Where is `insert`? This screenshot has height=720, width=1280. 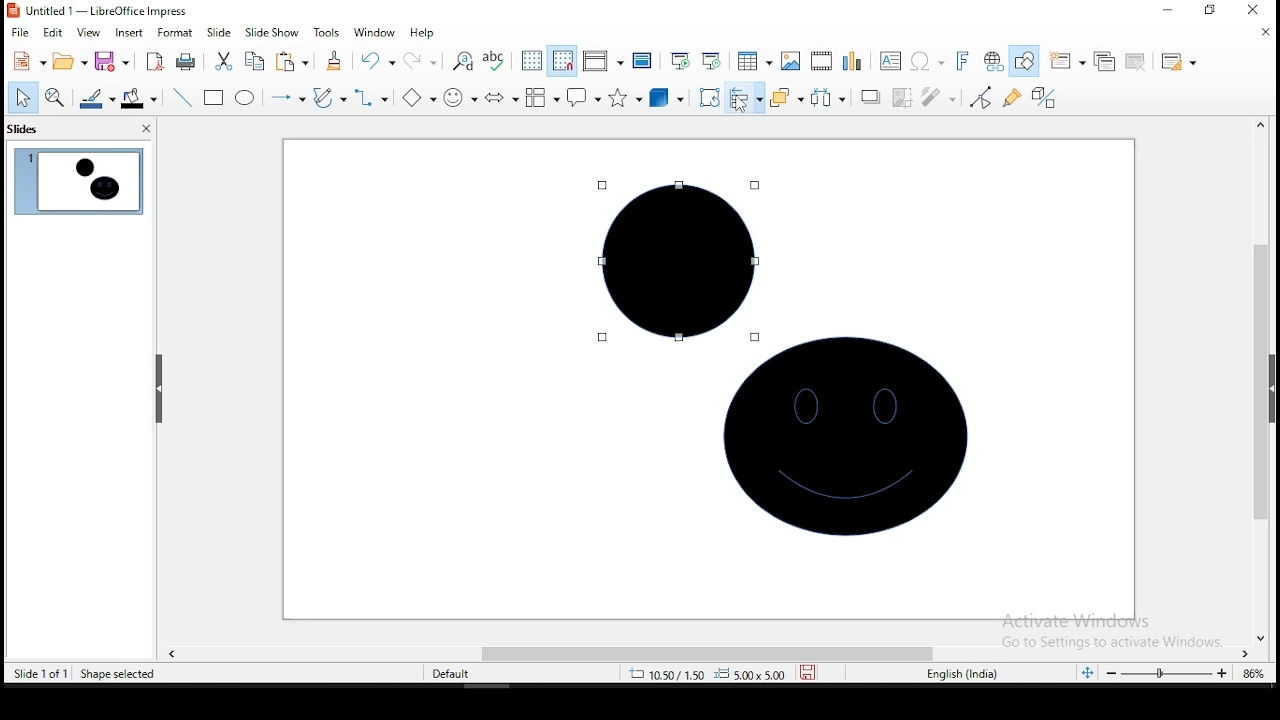
insert is located at coordinates (129, 33).